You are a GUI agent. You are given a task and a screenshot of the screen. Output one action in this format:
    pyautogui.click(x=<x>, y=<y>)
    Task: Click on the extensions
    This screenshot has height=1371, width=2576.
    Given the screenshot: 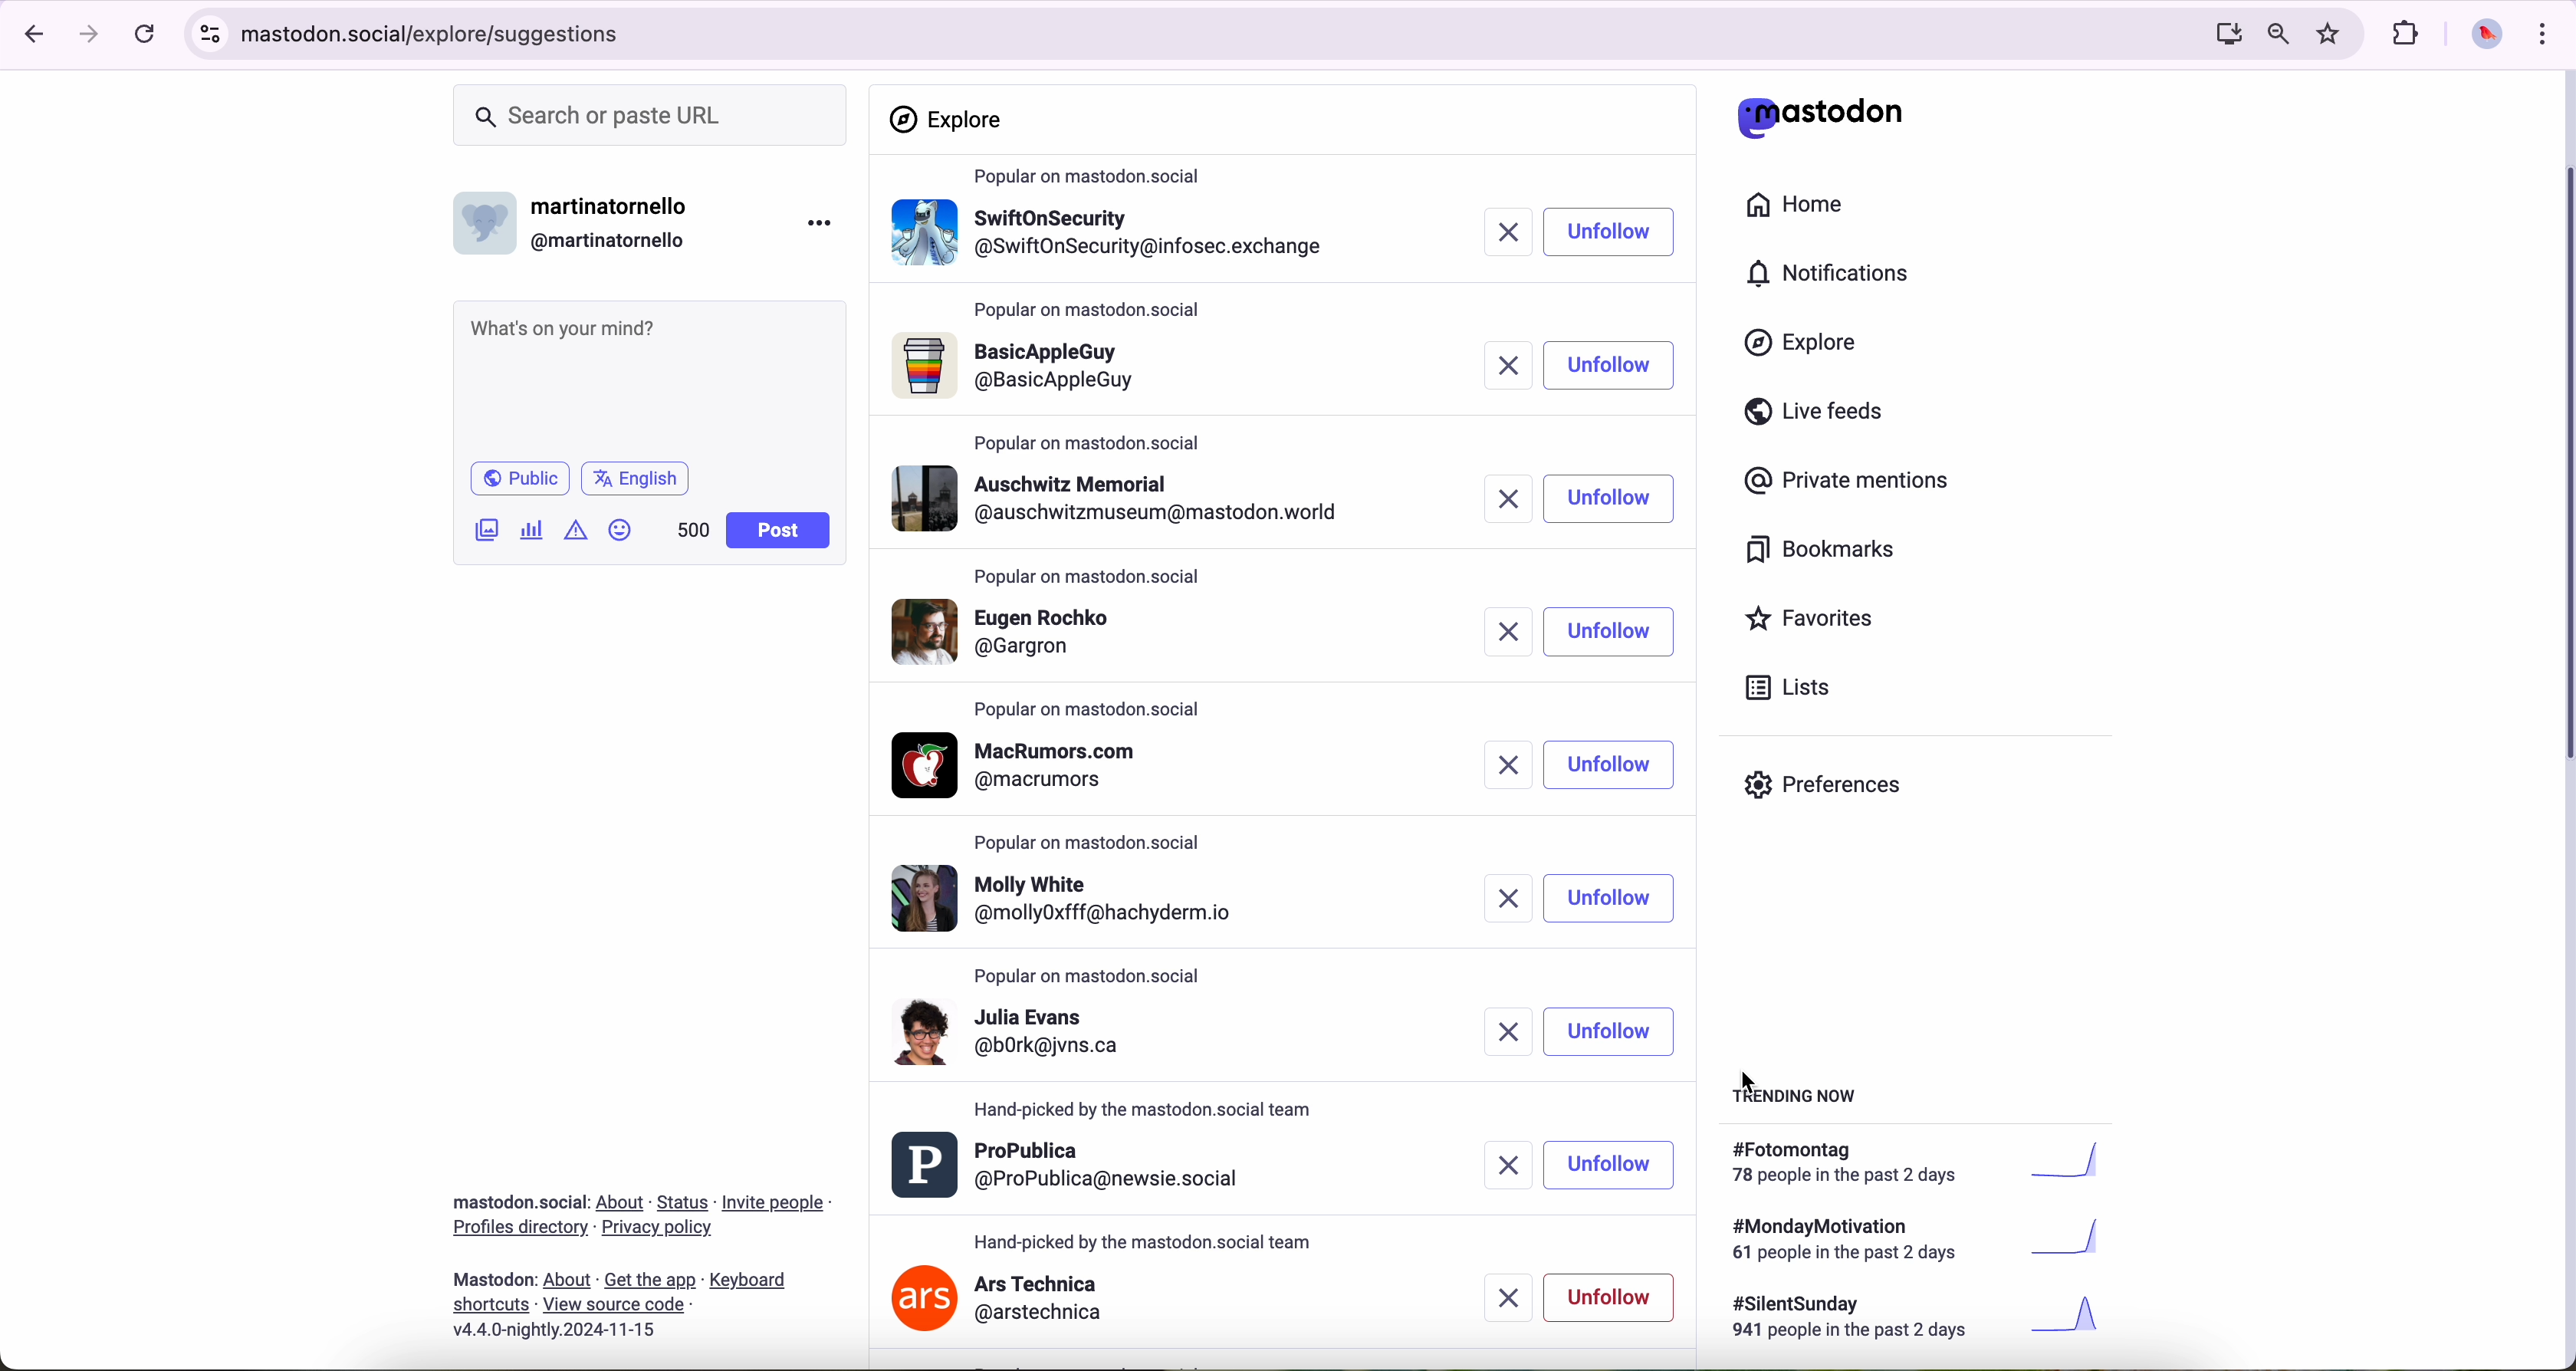 What is the action you would take?
    pyautogui.click(x=2408, y=34)
    